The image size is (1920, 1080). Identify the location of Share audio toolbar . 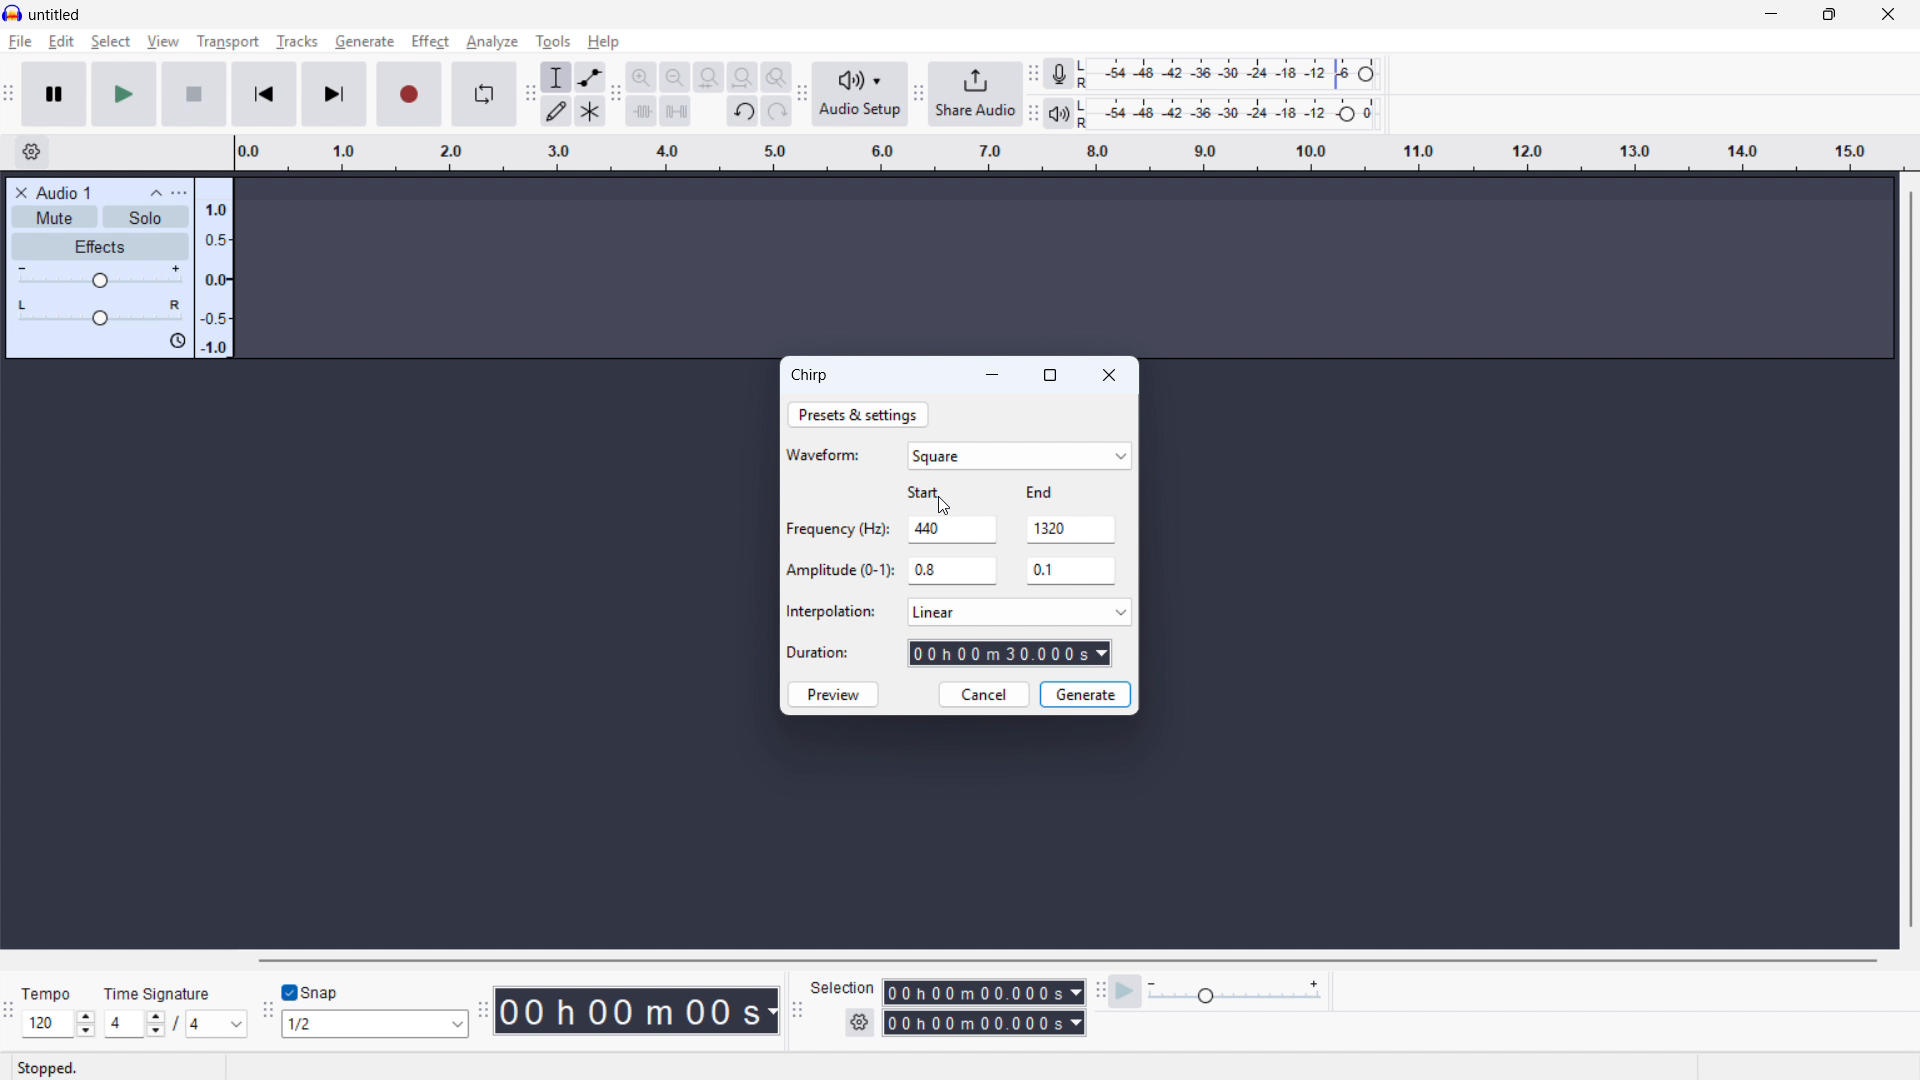
(919, 93).